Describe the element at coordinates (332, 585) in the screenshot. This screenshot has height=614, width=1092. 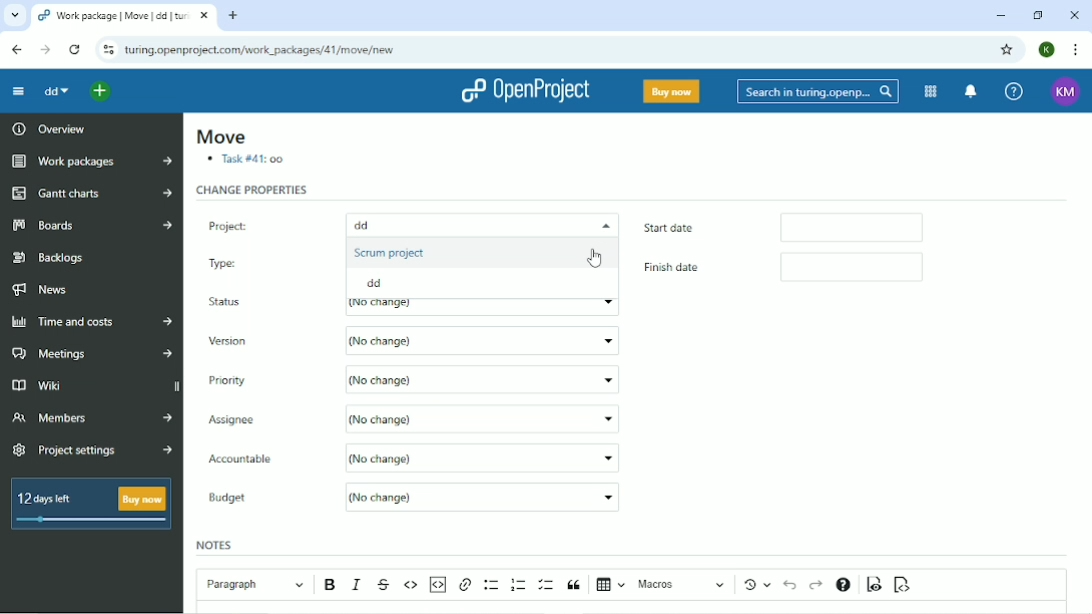
I see `Bold` at that location.